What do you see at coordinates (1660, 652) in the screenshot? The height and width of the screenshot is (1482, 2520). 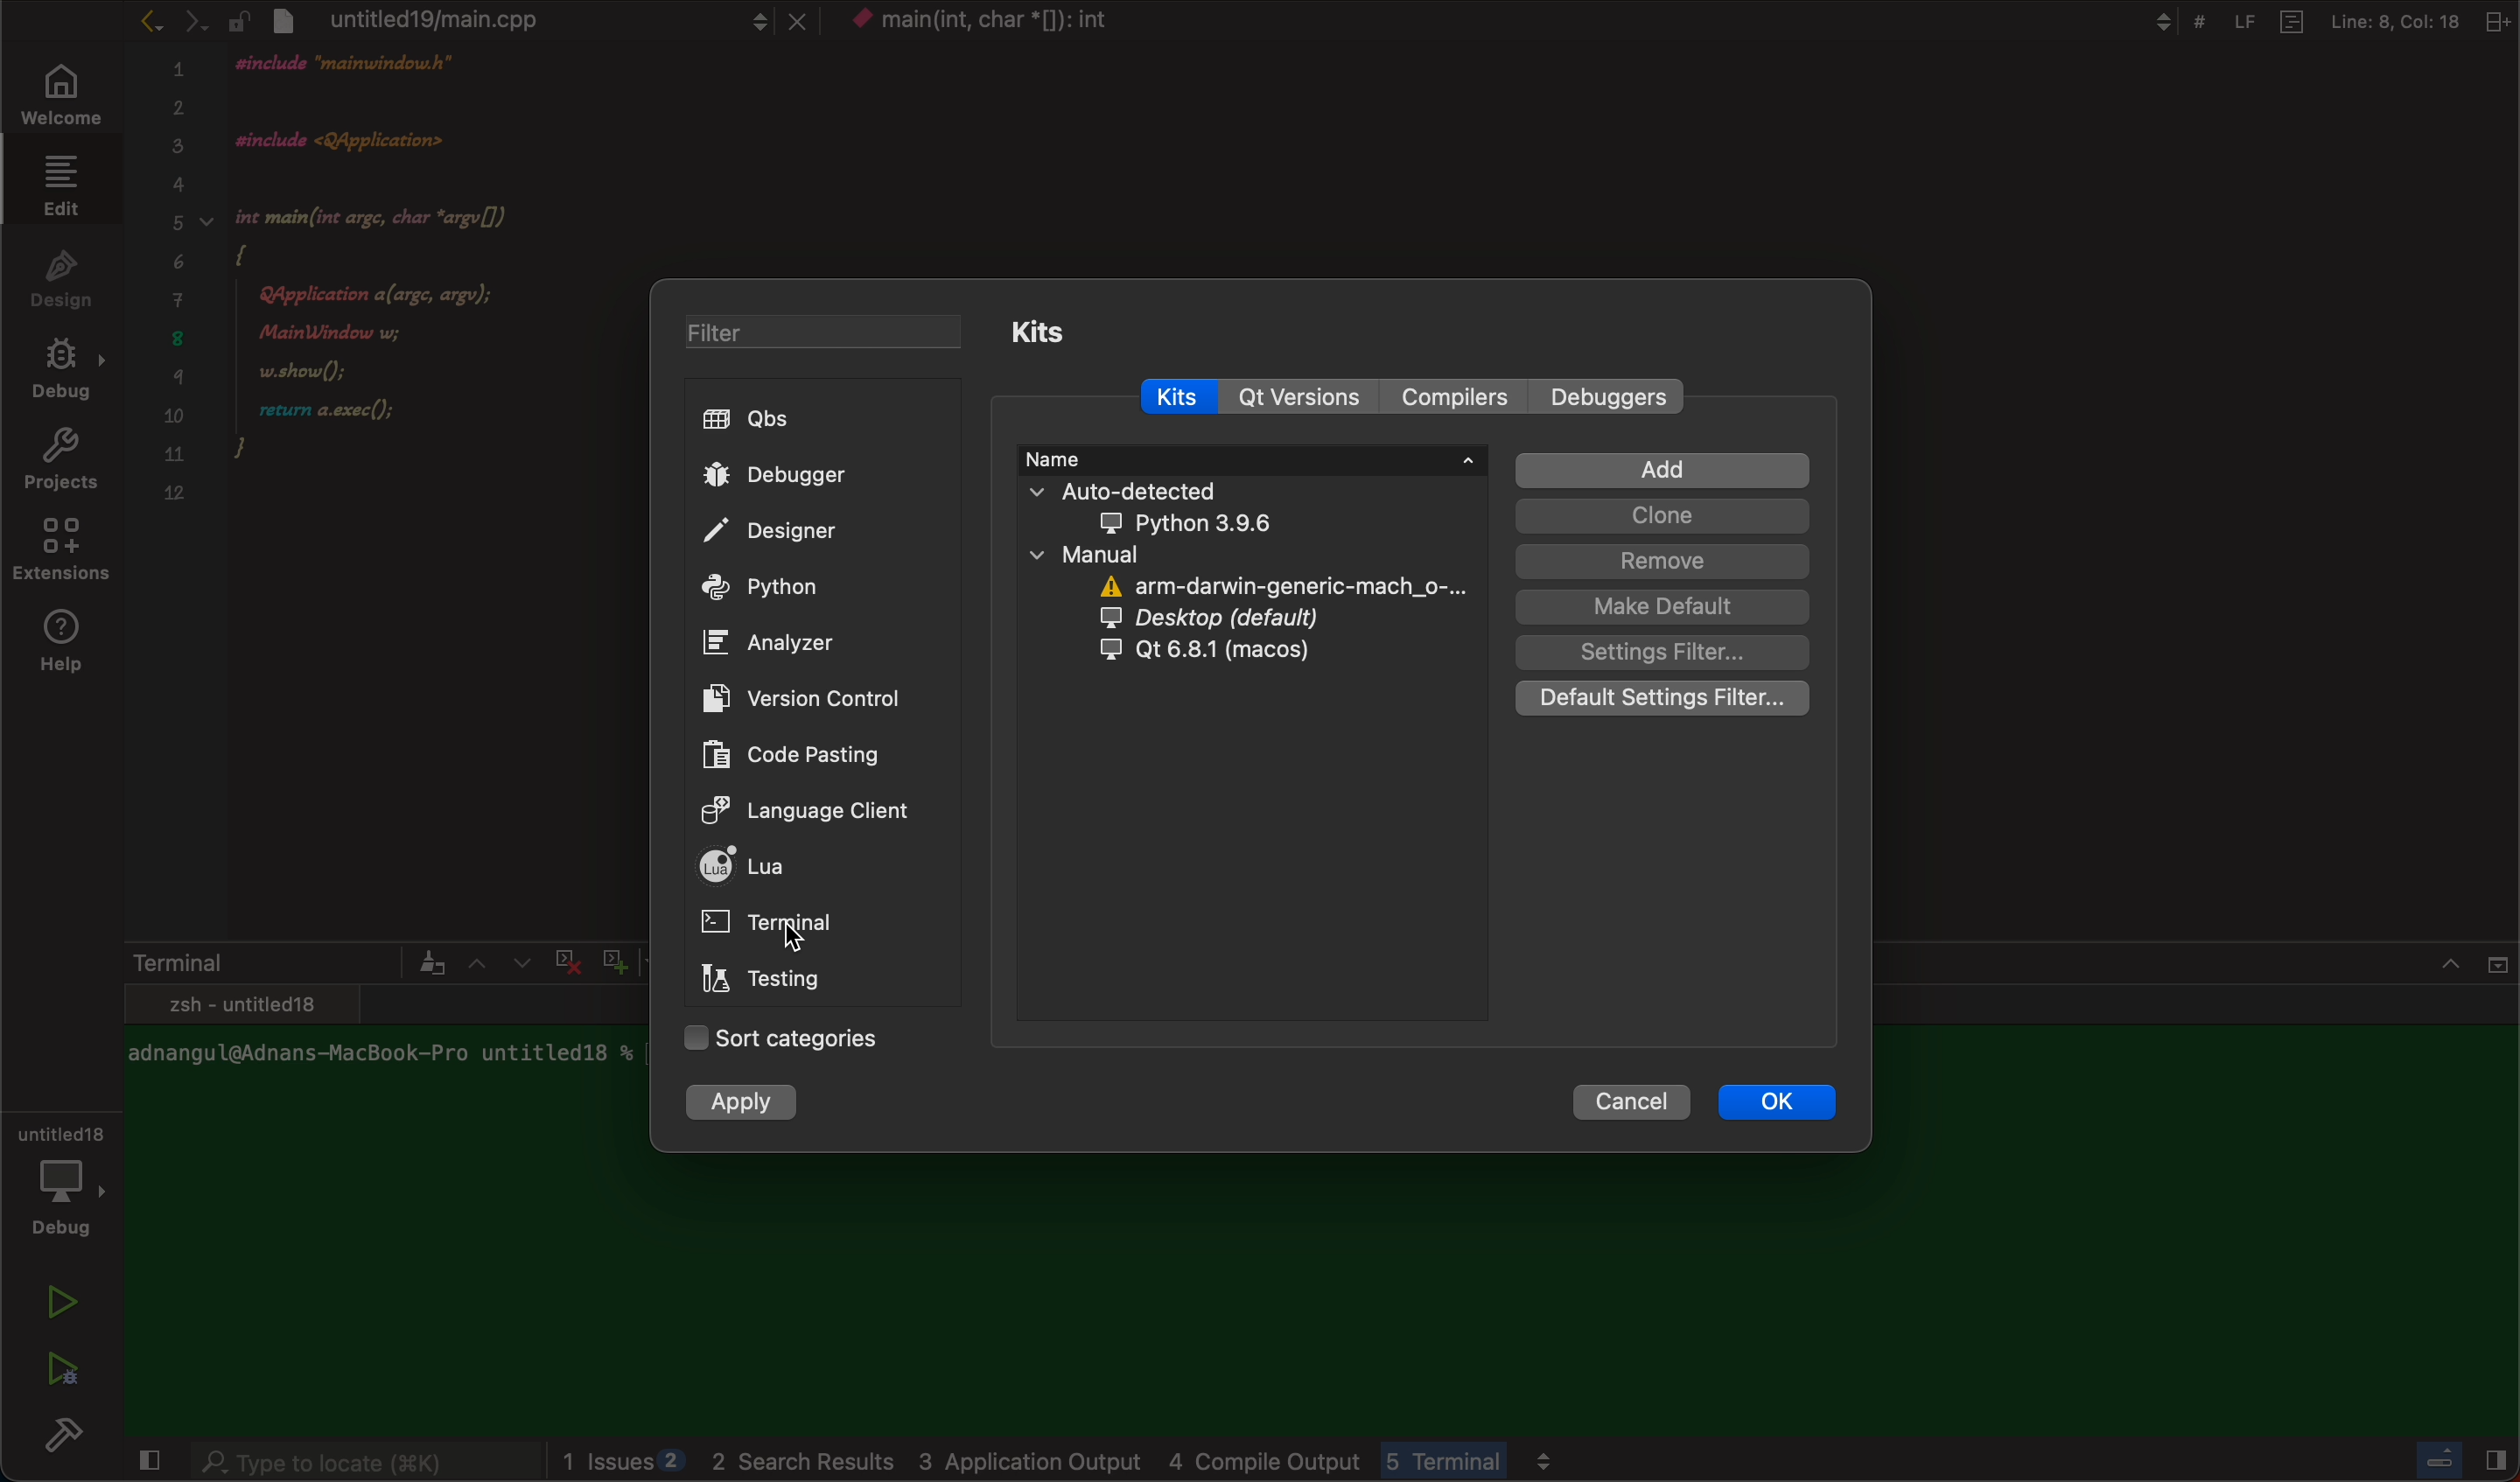 I see `setting filter` at bounding box center [1660, 652].